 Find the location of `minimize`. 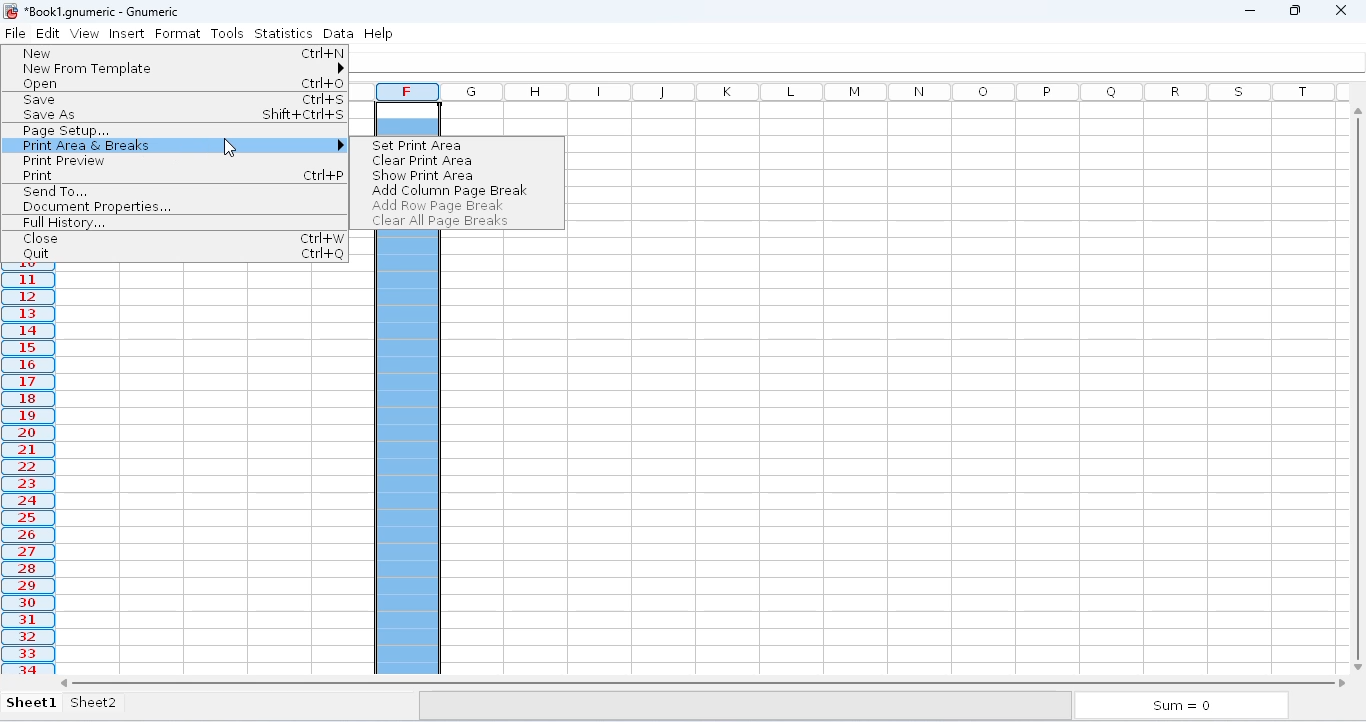

minimize is located at coordinates (1249, 10).